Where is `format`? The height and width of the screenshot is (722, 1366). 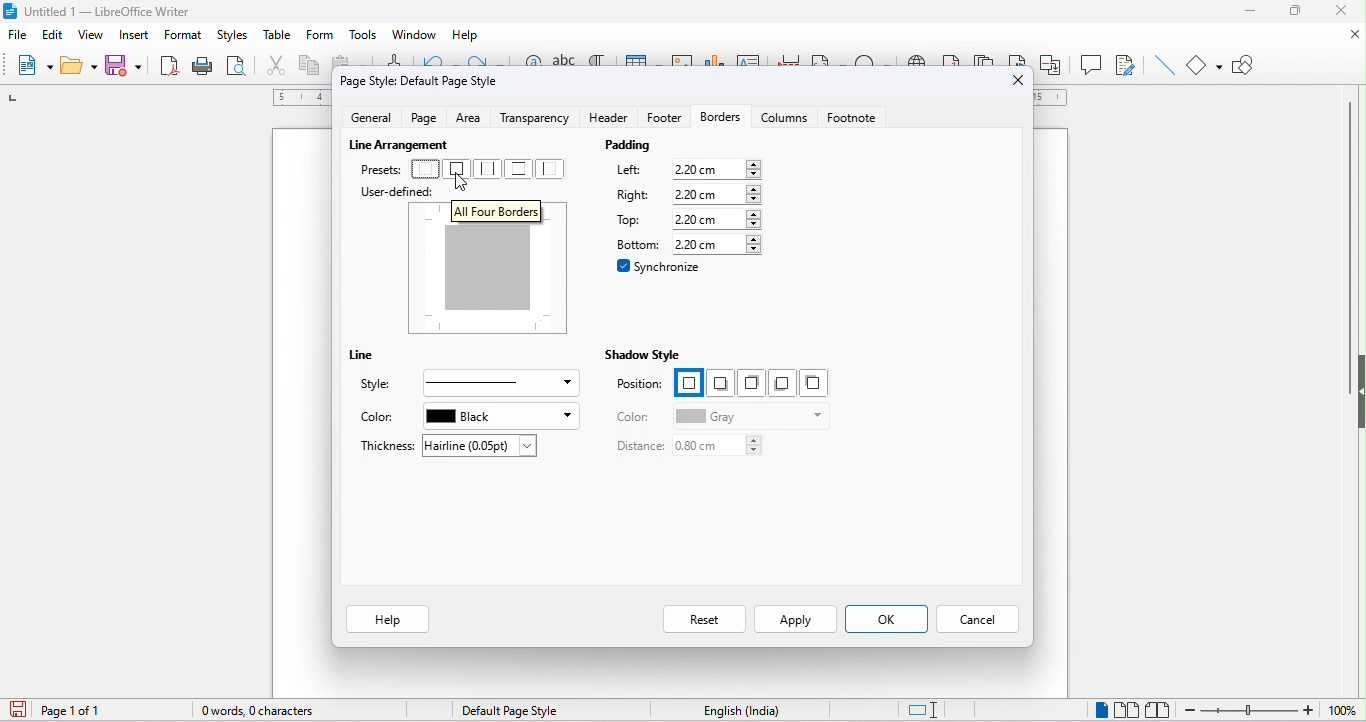 format is located at coordinates (185, 36).